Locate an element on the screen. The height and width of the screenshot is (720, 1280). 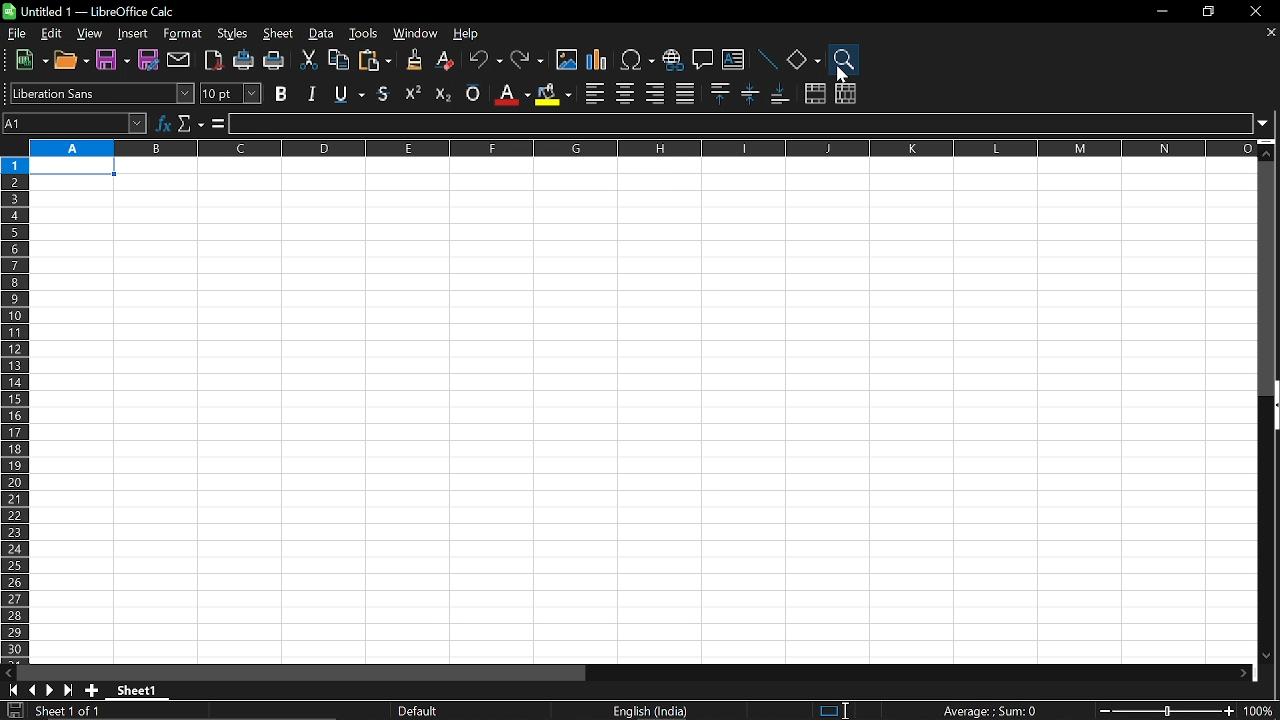
underline is located at coordinates (385, 93).